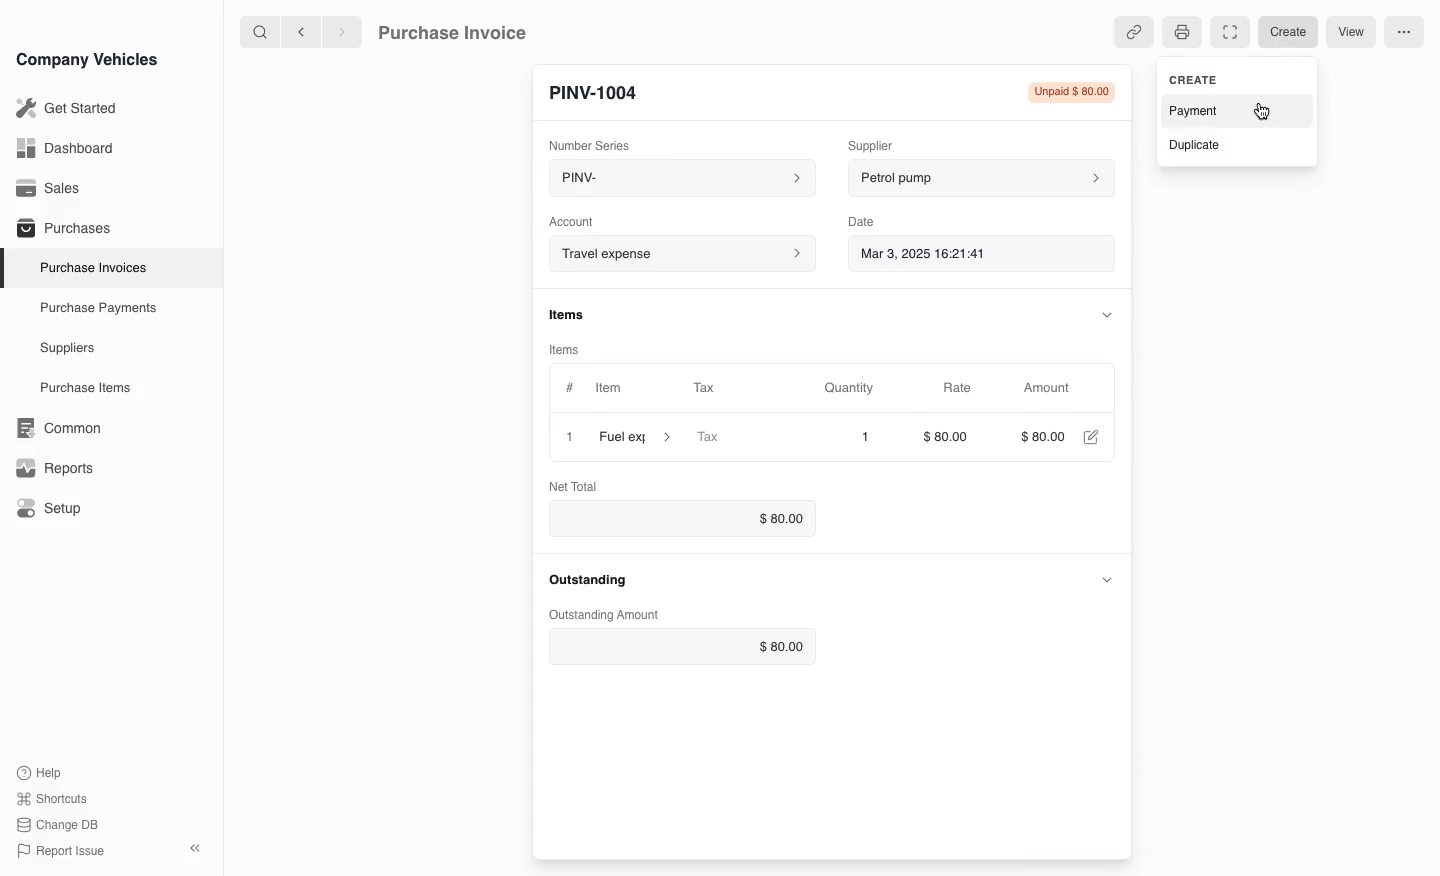  Describe the element at coordinates (1403, 33) in the screenshot. I see `options` at that location.